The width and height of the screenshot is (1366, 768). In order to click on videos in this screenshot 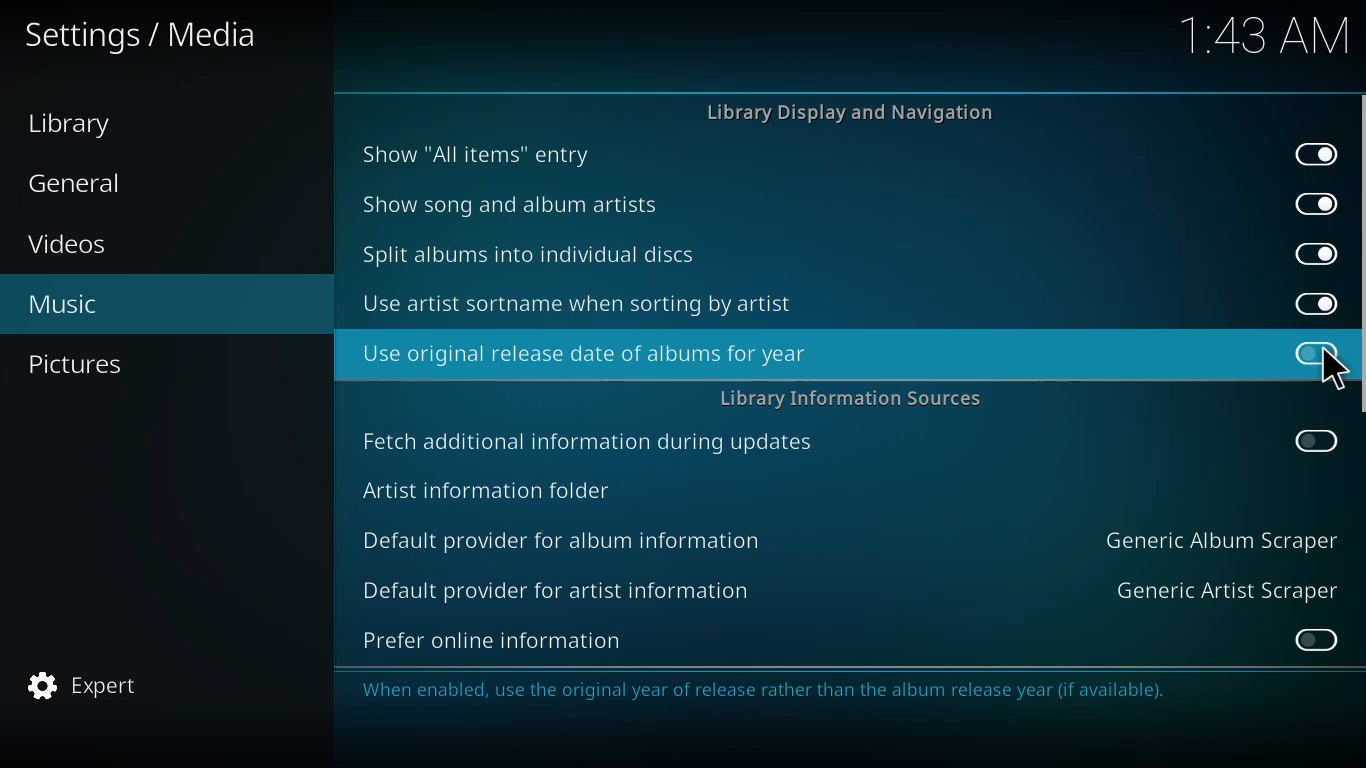, I will do `click(69, 245)`.